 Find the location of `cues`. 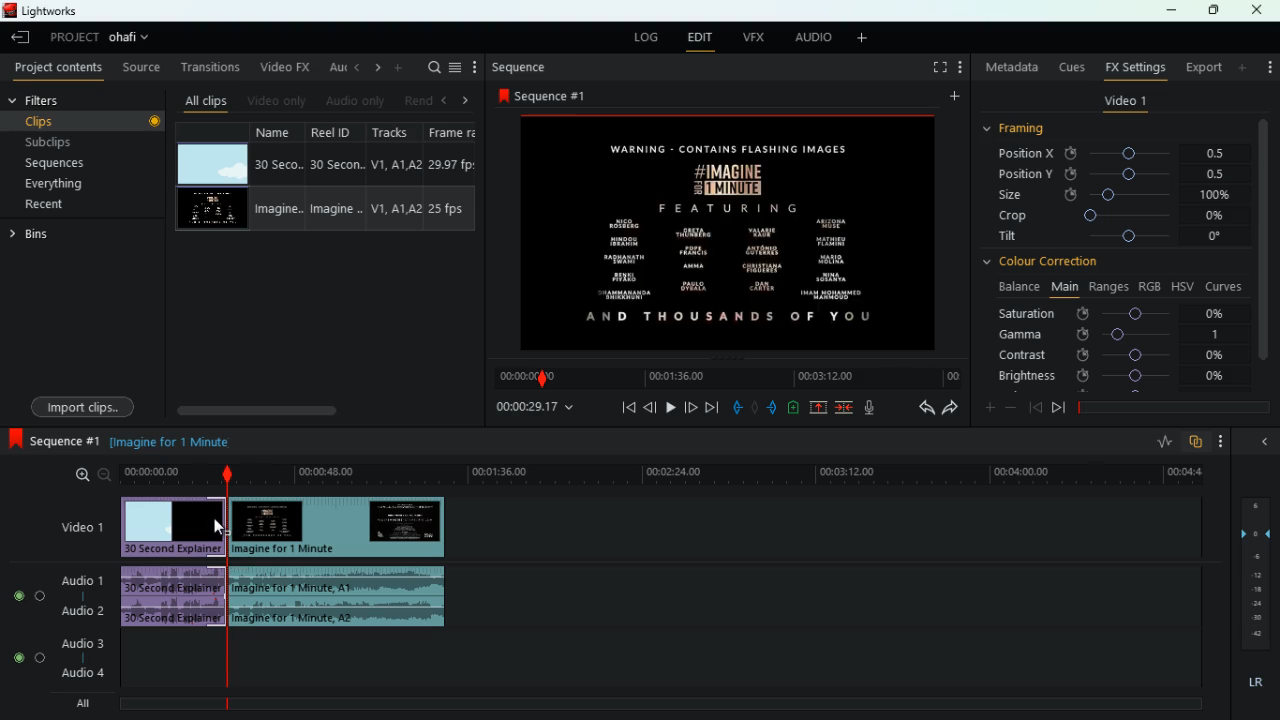

cues is located at coordinates (1073, 67).